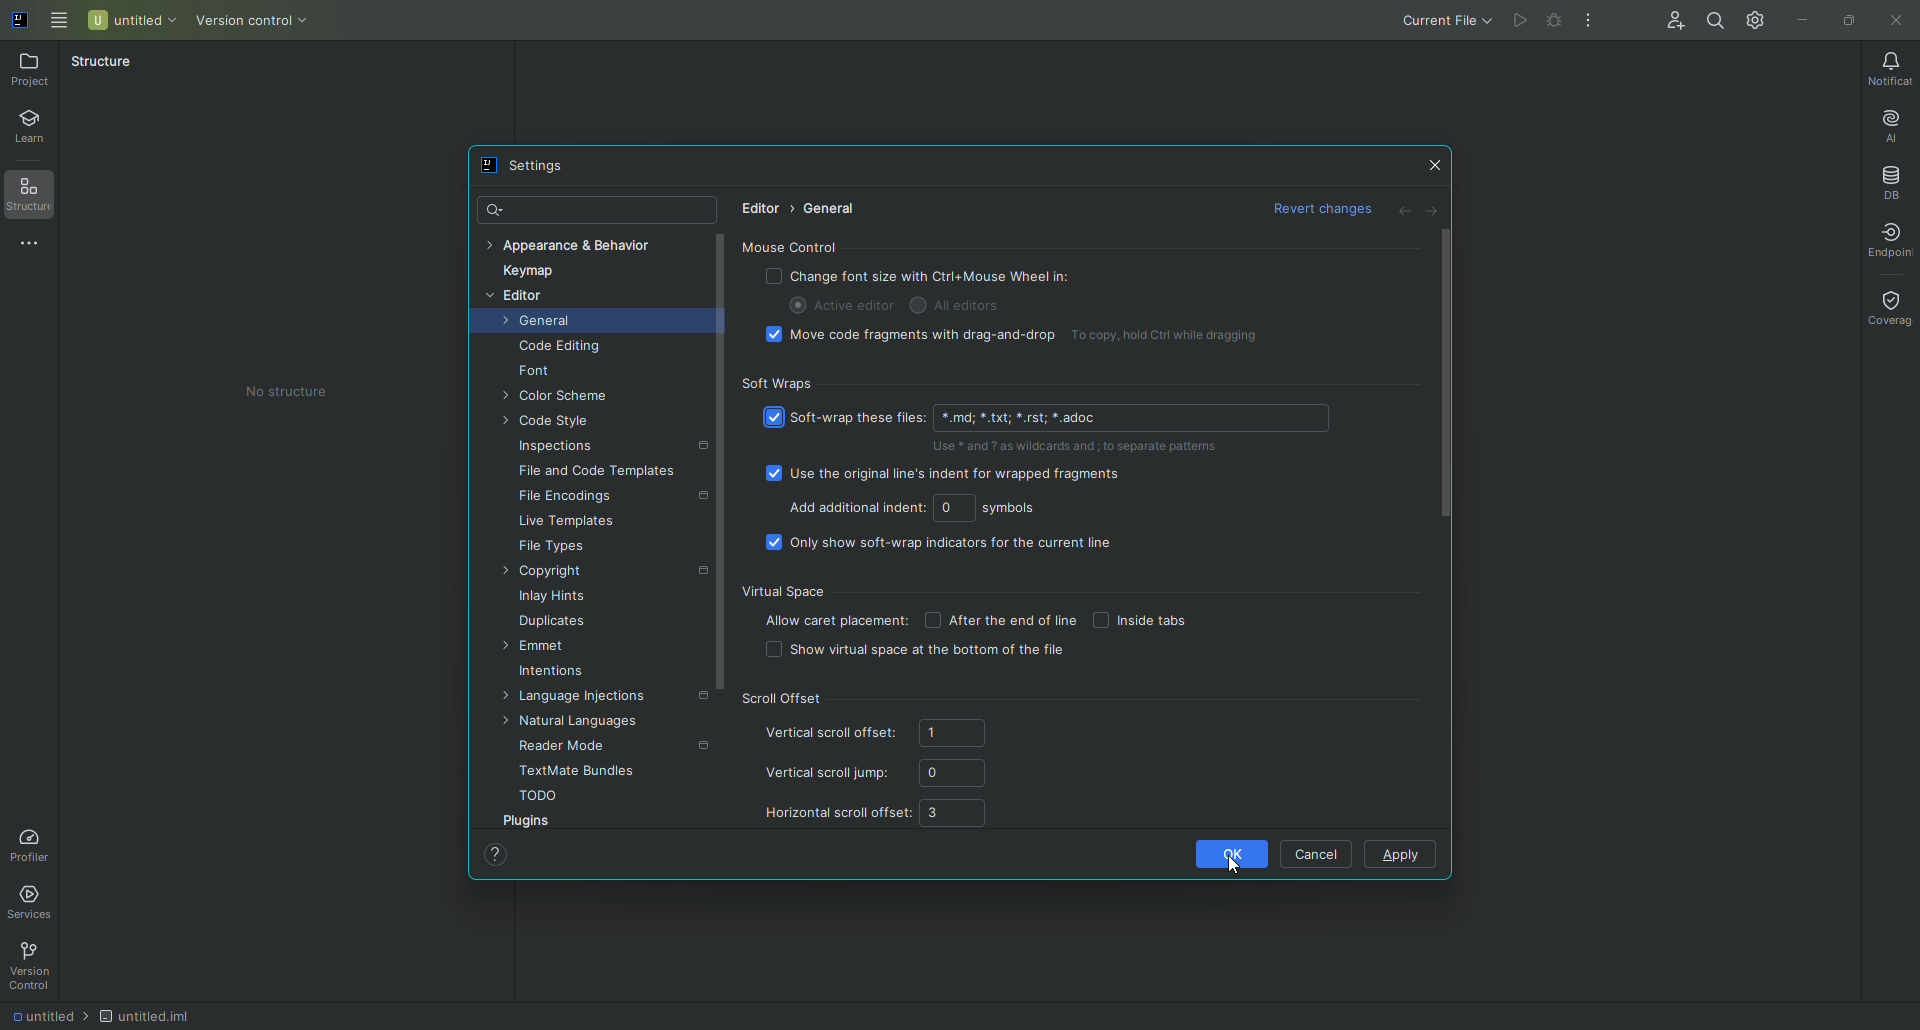 The height and width of the screenshot is (1030, 1920). I want to click on Notifications, so click(1887, 66).